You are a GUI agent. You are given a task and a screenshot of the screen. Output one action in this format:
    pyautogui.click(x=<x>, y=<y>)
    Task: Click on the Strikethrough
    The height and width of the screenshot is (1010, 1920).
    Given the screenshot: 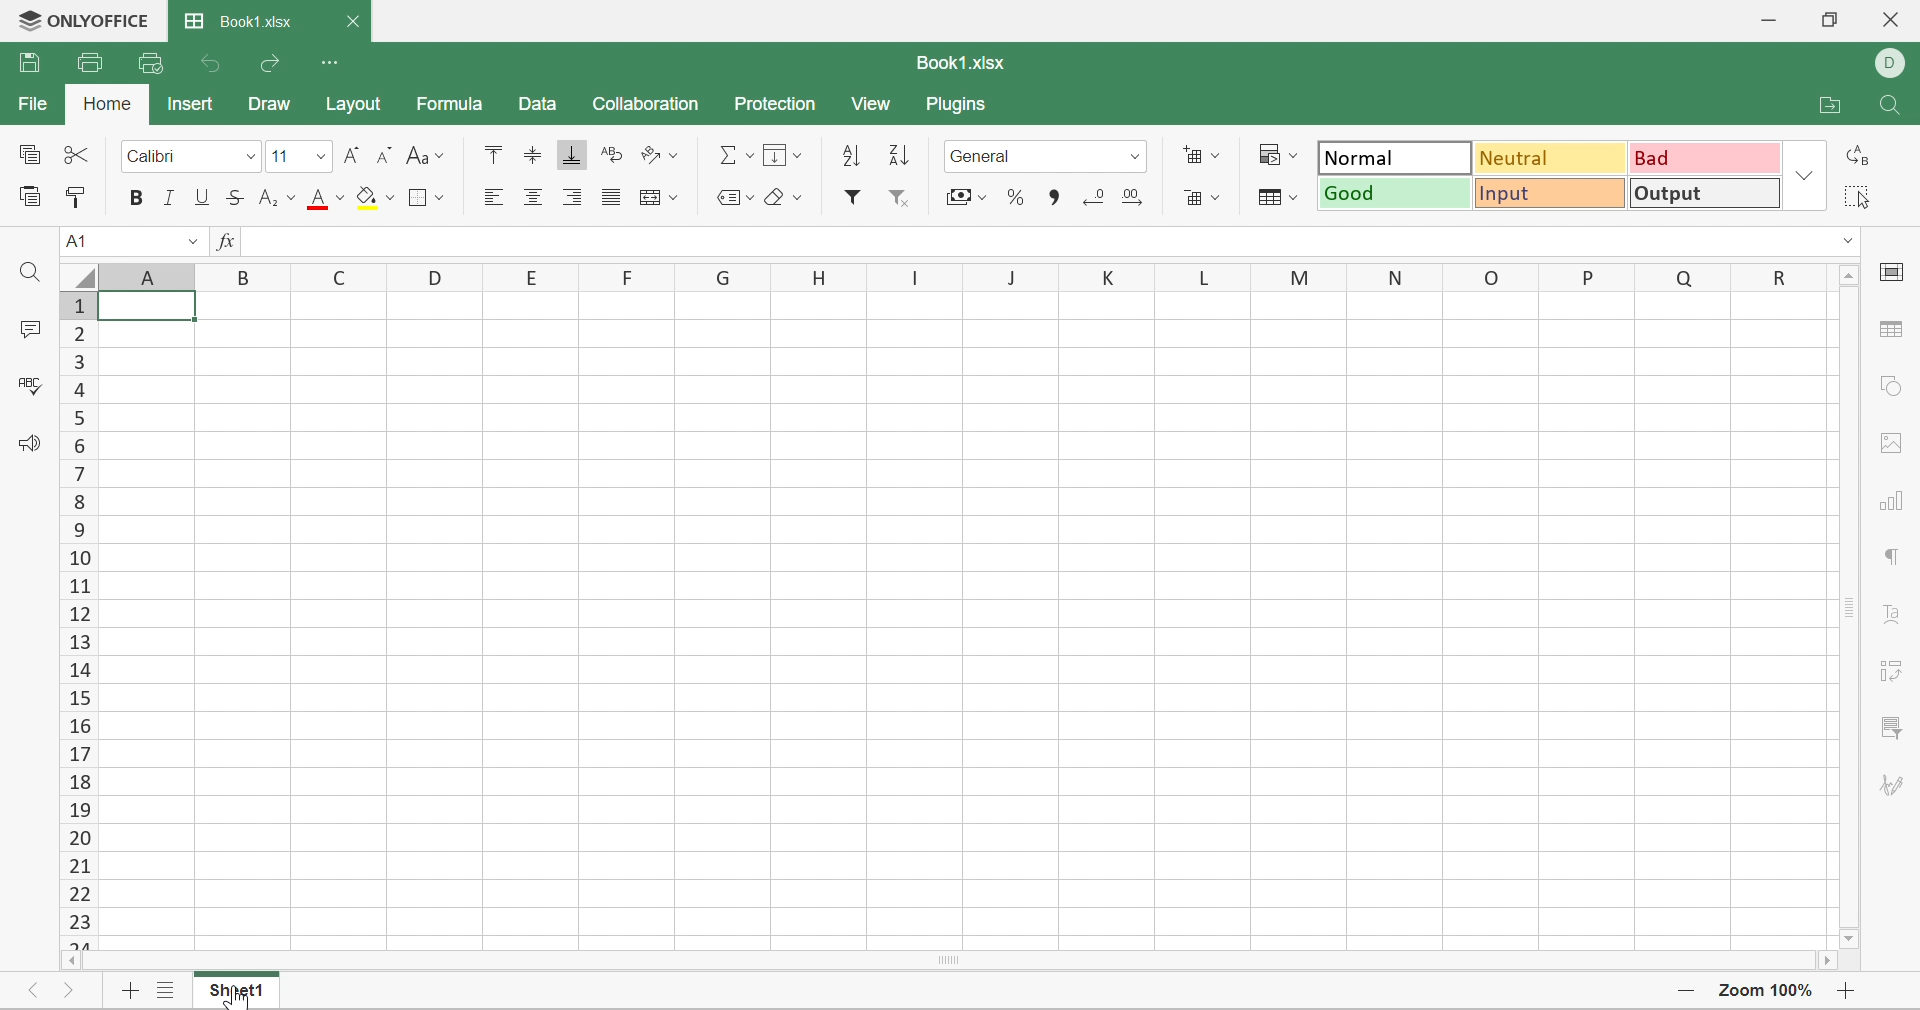 What is the action you would take?
    pyautogui.click(x=235, y=198)
    